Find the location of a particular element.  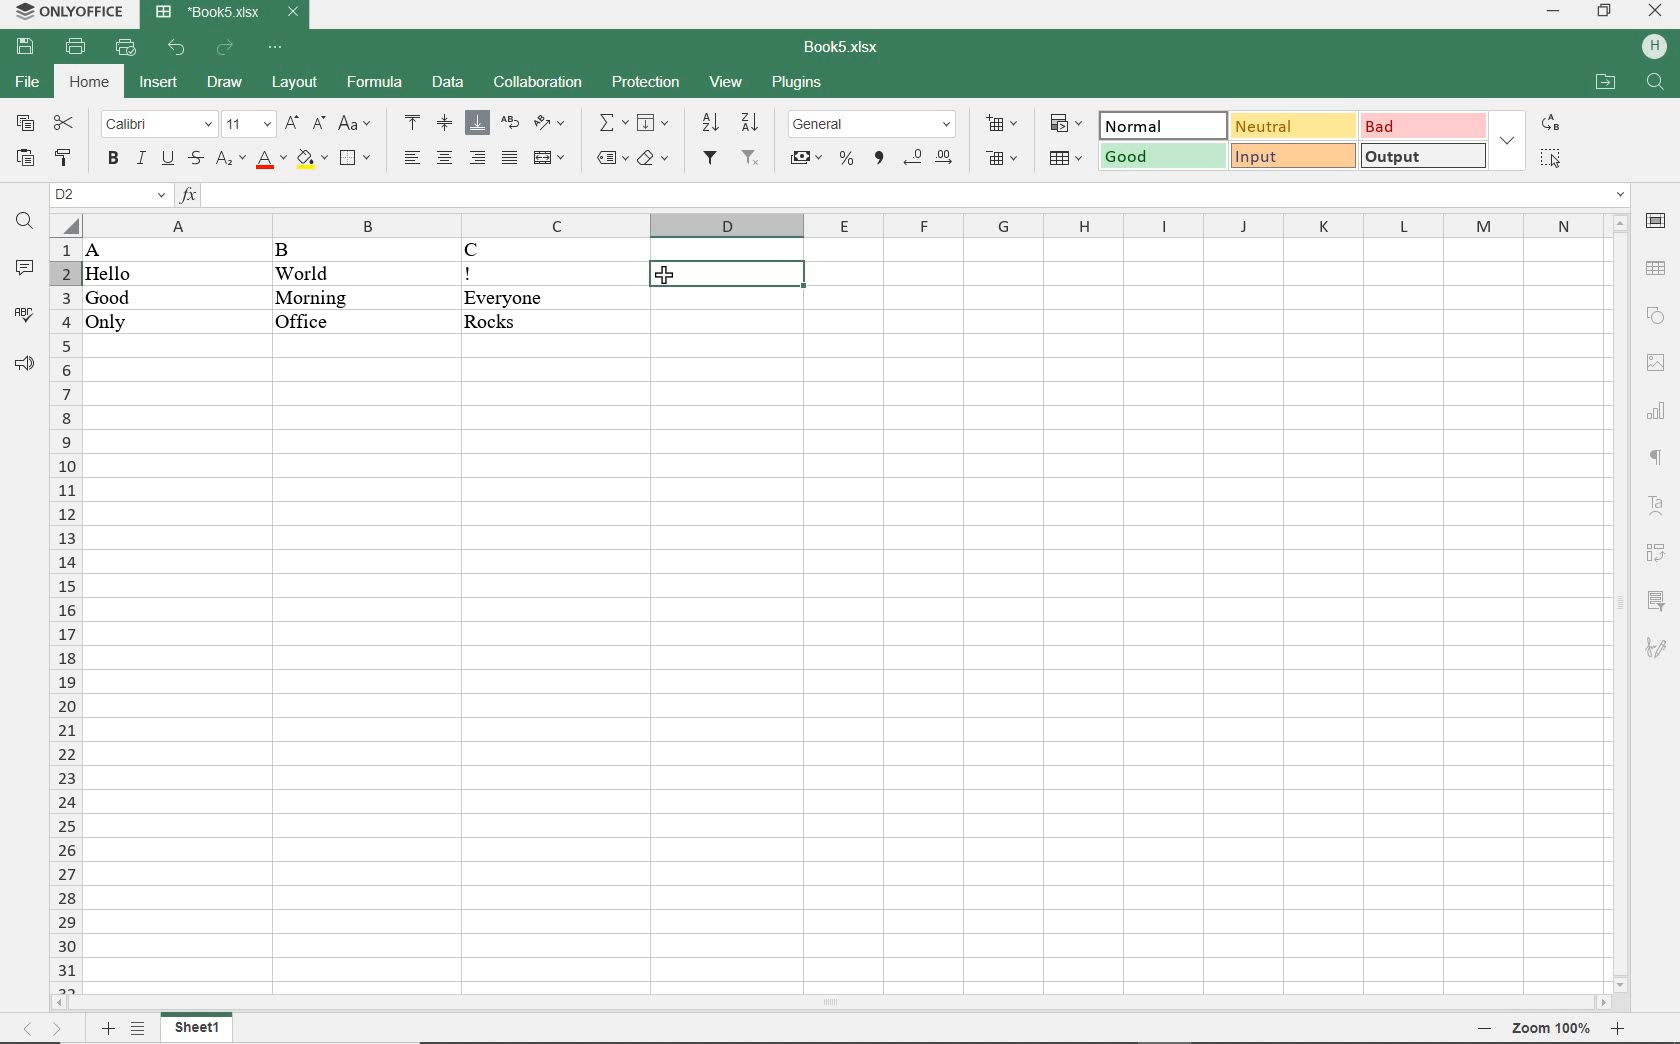

Office is located at coordinates (312, 321).